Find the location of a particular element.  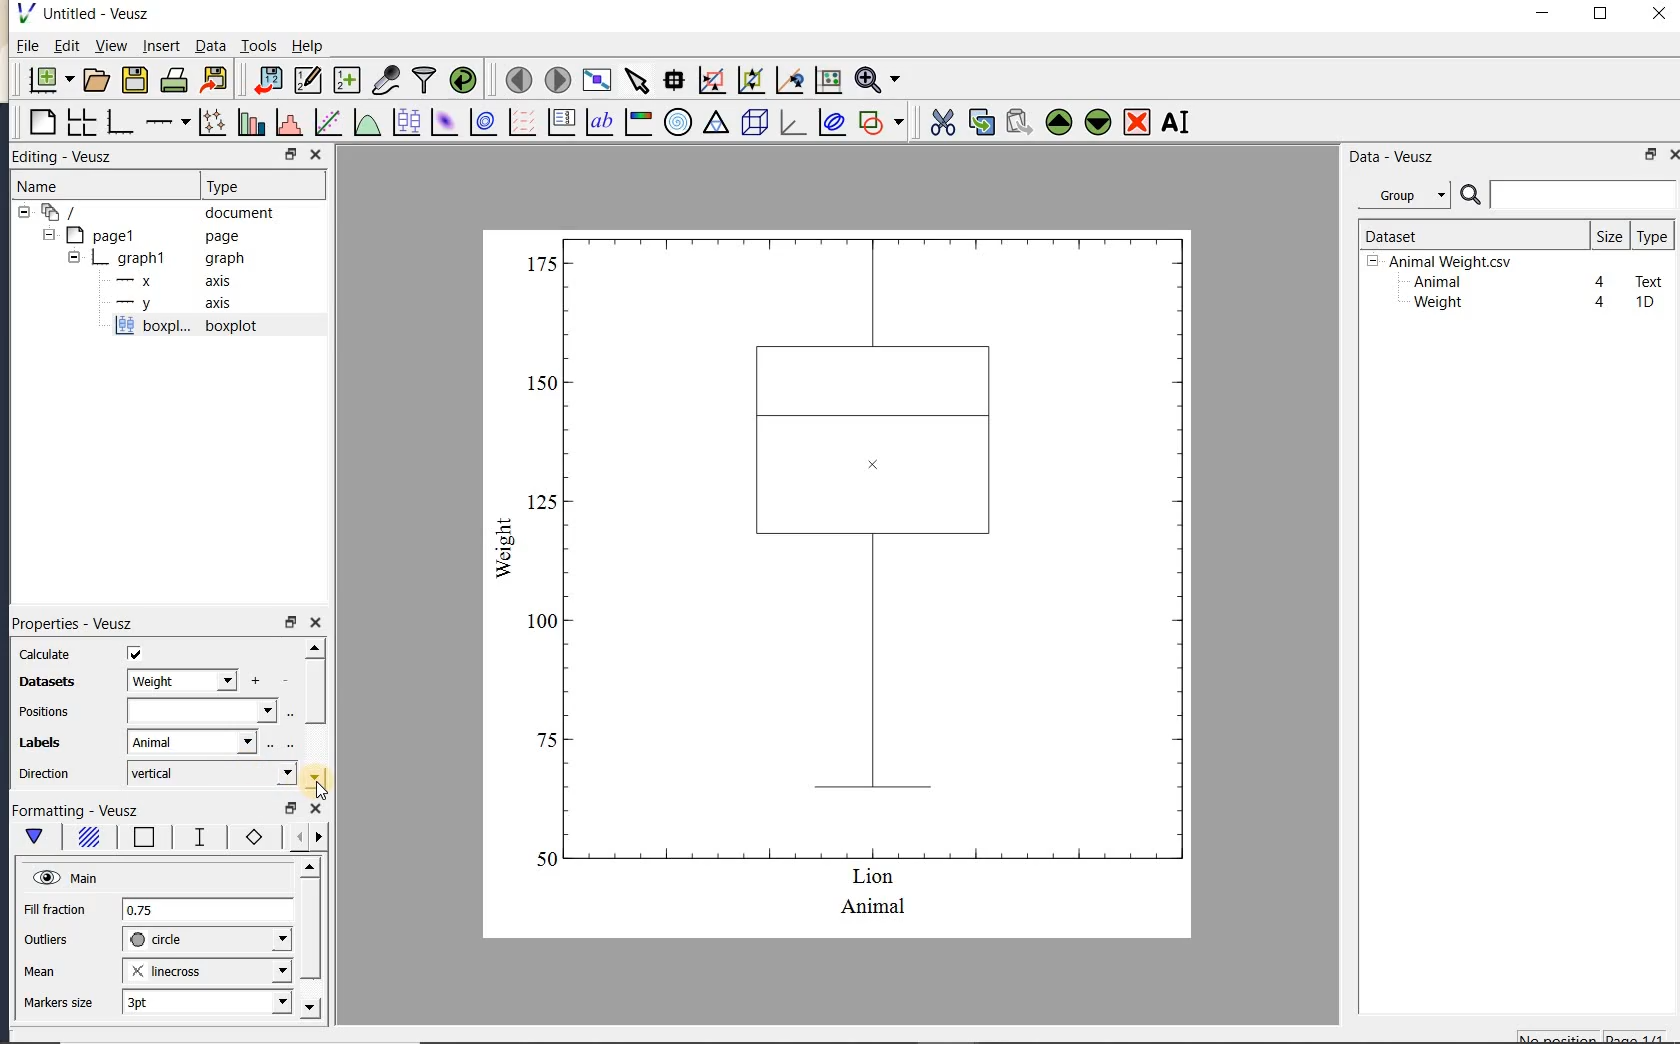

plot a 2d dataset as an image is located at coordinates (443, 122).